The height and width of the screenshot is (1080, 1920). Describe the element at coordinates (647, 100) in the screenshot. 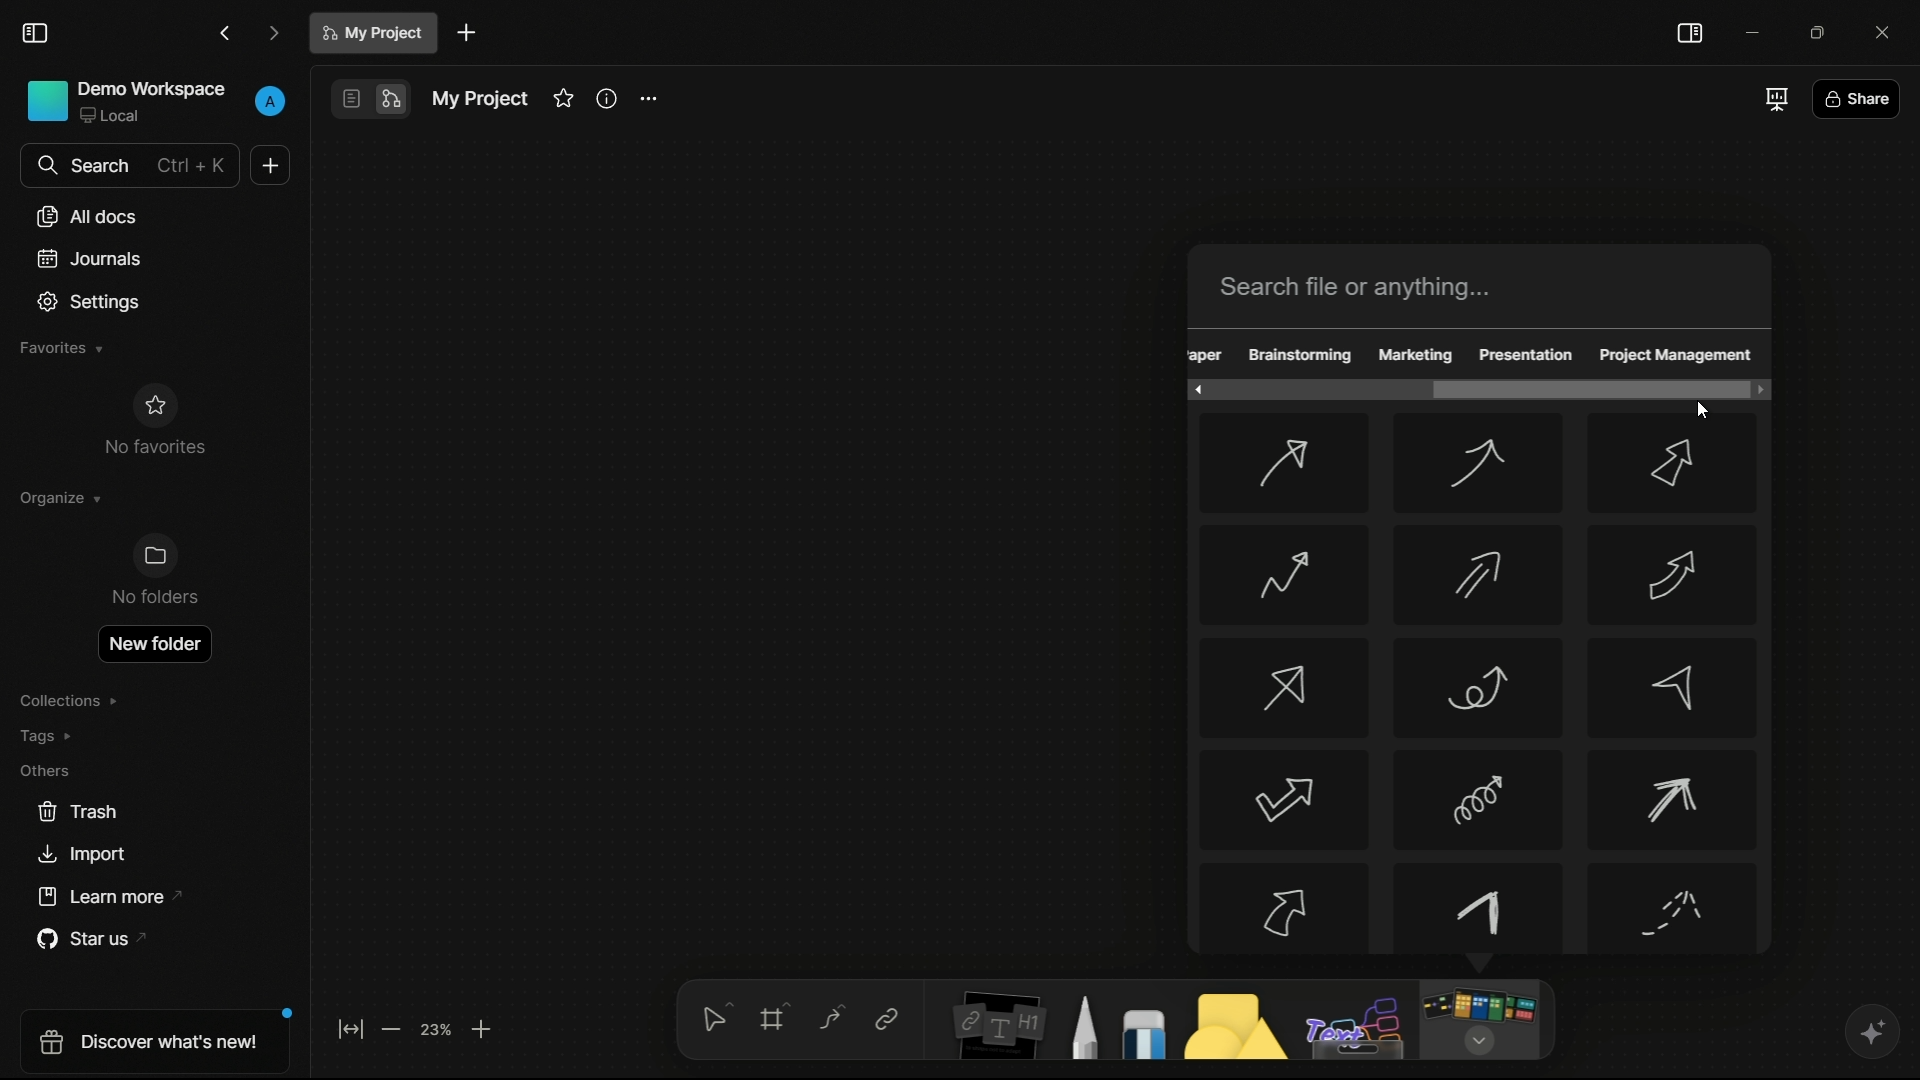

I see `settings` at that location.